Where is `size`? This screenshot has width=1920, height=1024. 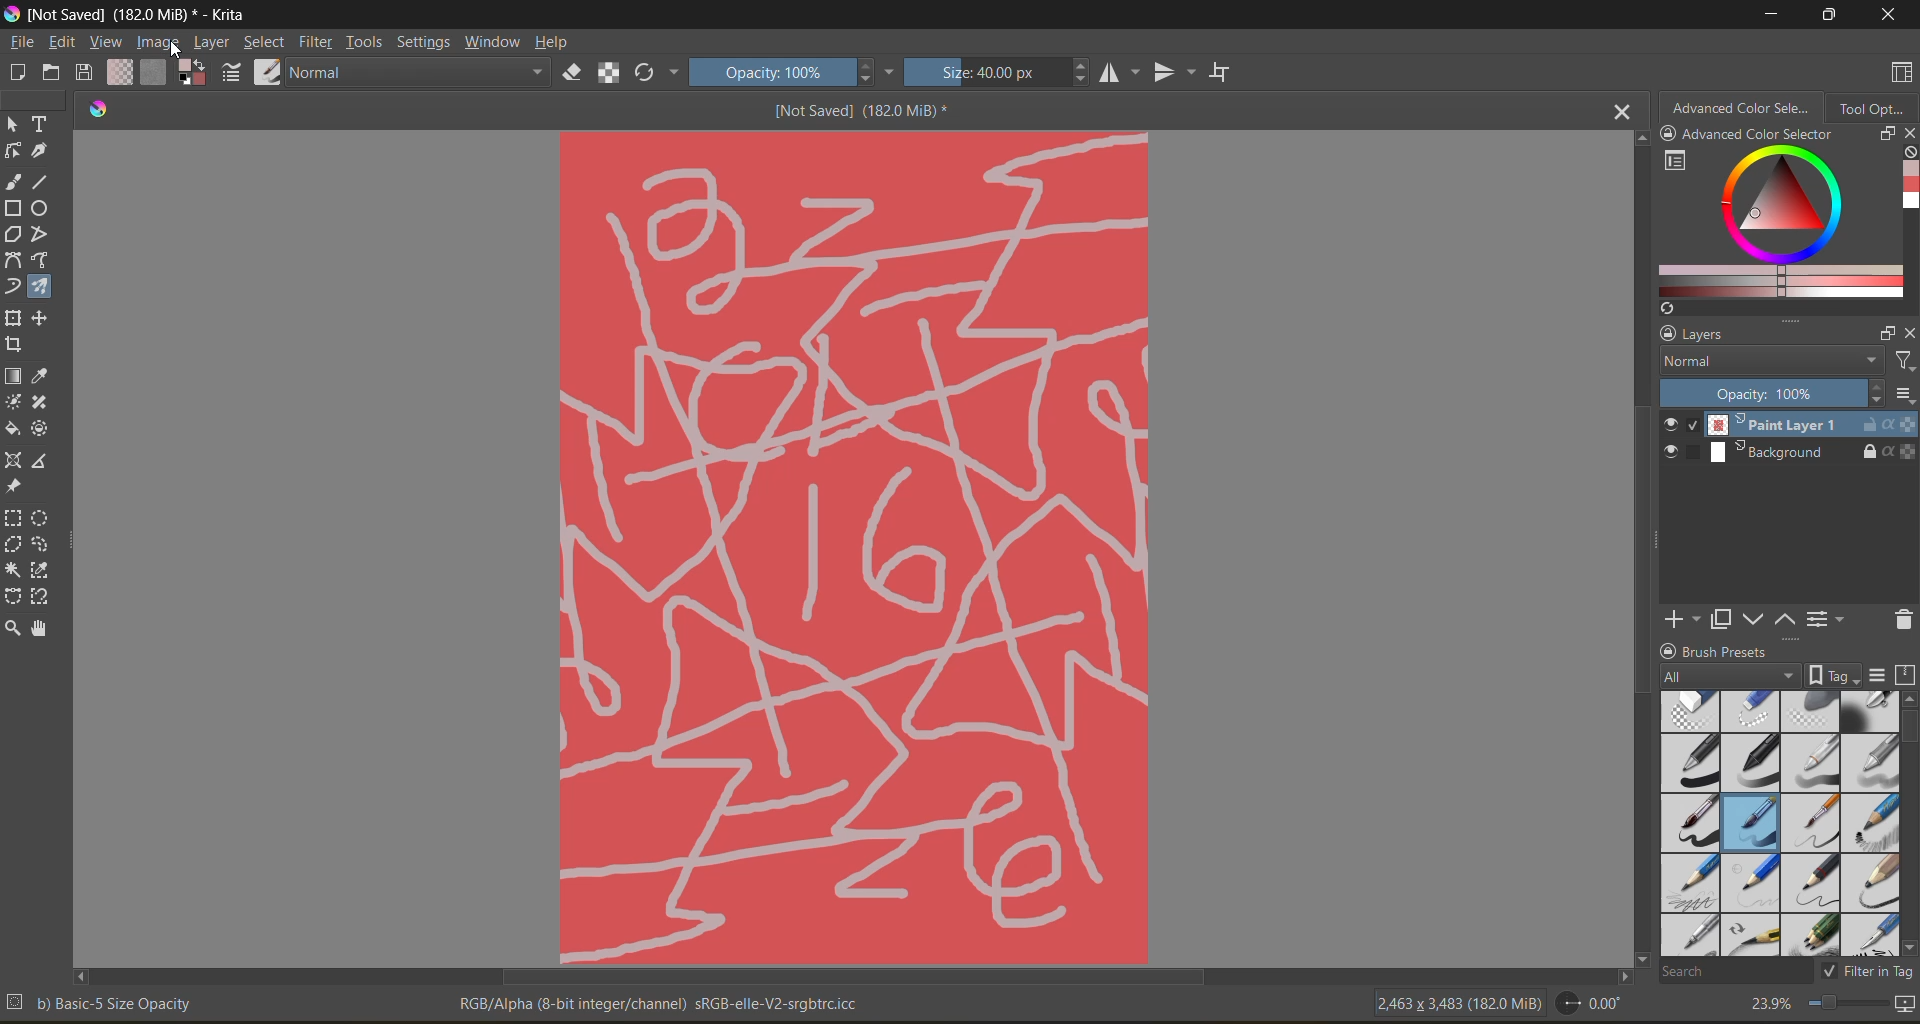
size is located at coordinates (1005, 71).